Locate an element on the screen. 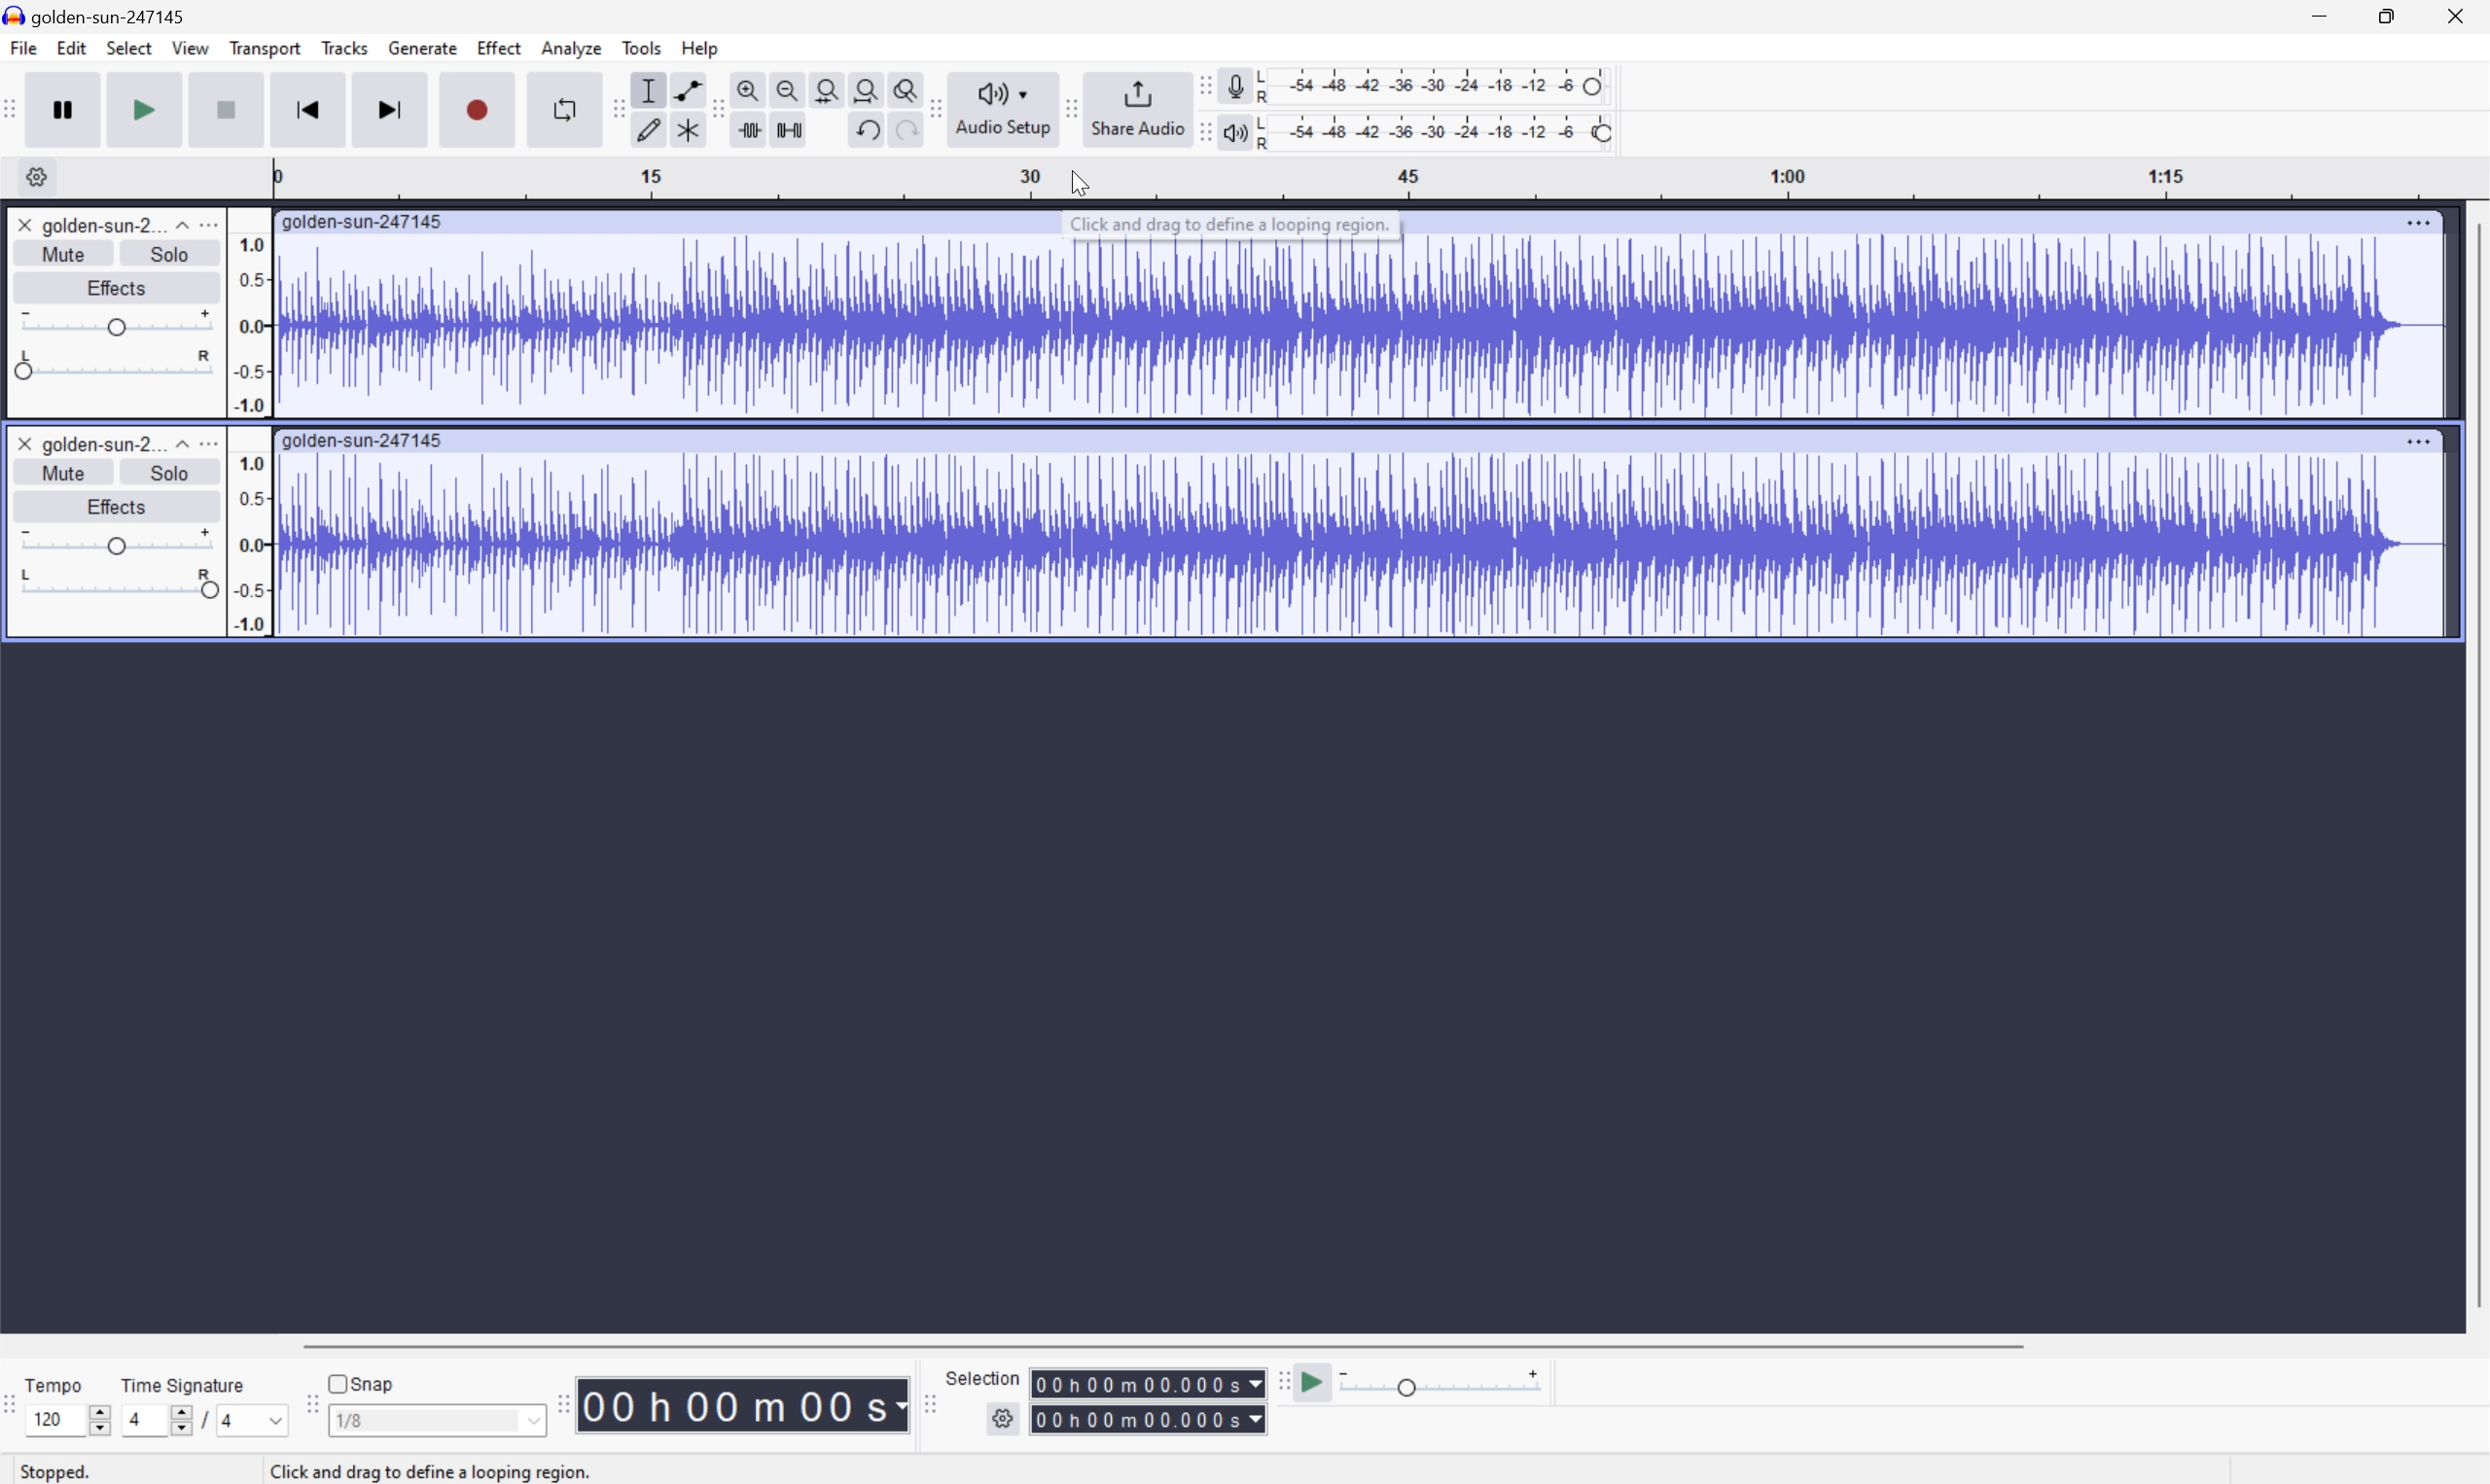 The image size is (2490, 1484). Skip to start is located at coordinates (310, 108).